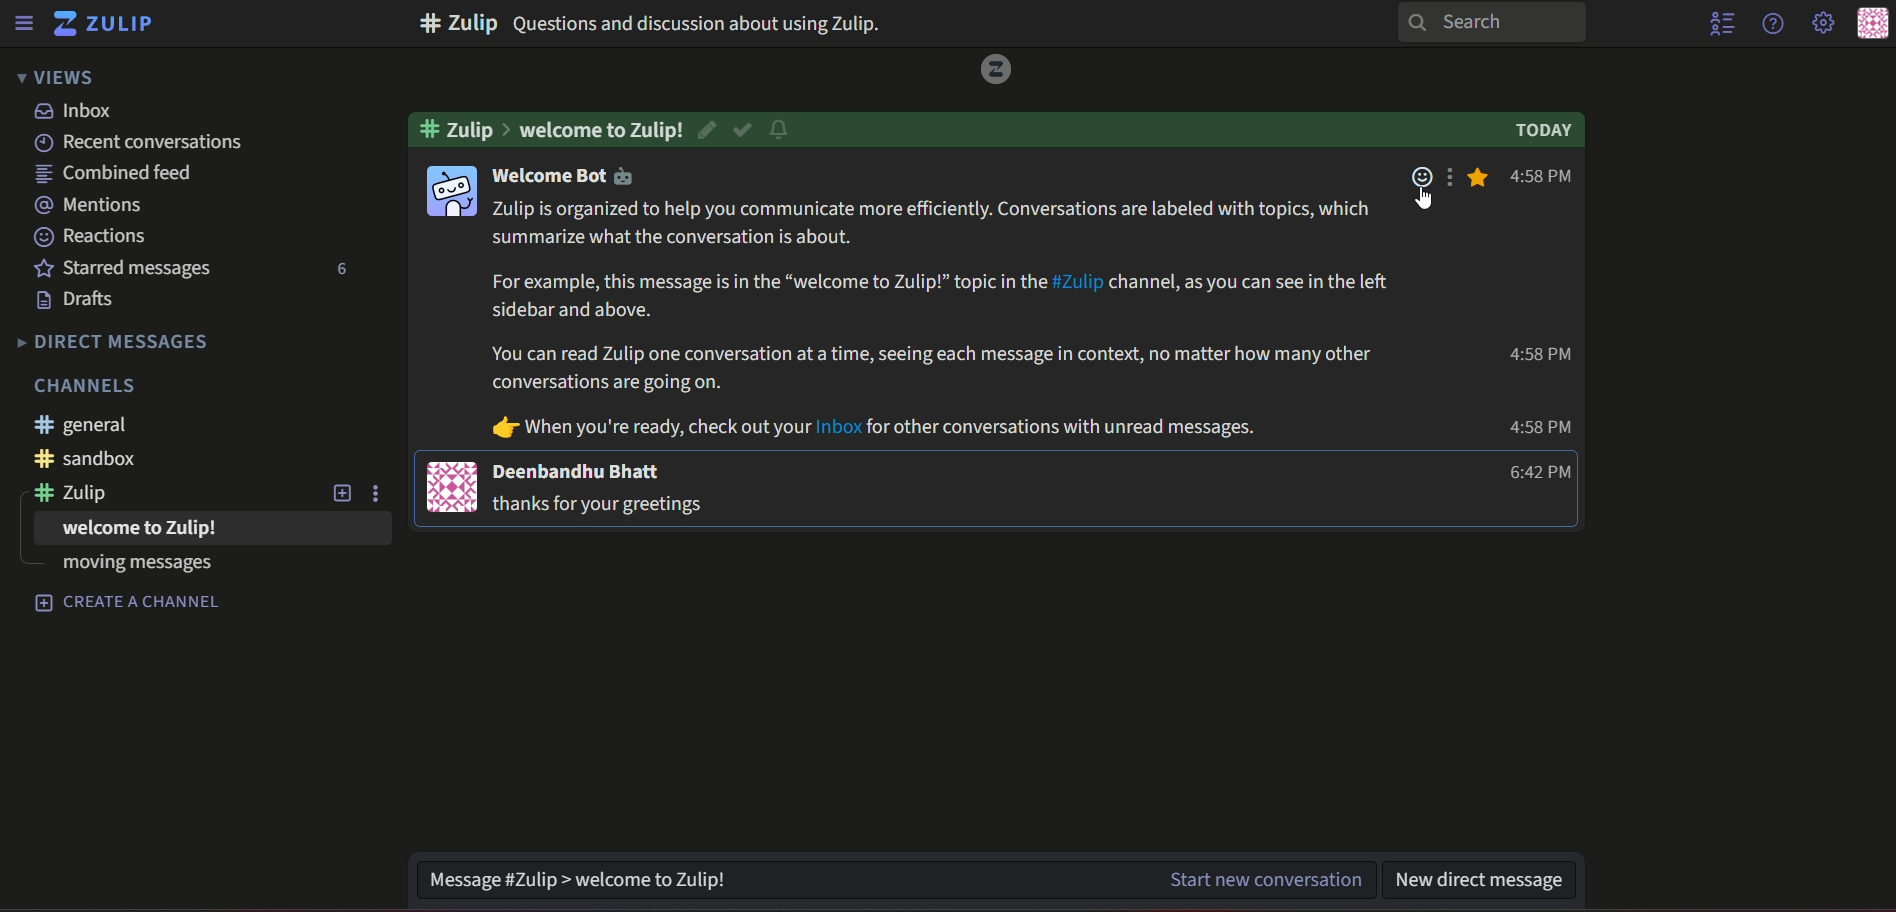 The width and height of the screenshot is (1896, 912). Describe the element at coordinates (133, 565) in the screenshot. I see `Moving messages` at that location.